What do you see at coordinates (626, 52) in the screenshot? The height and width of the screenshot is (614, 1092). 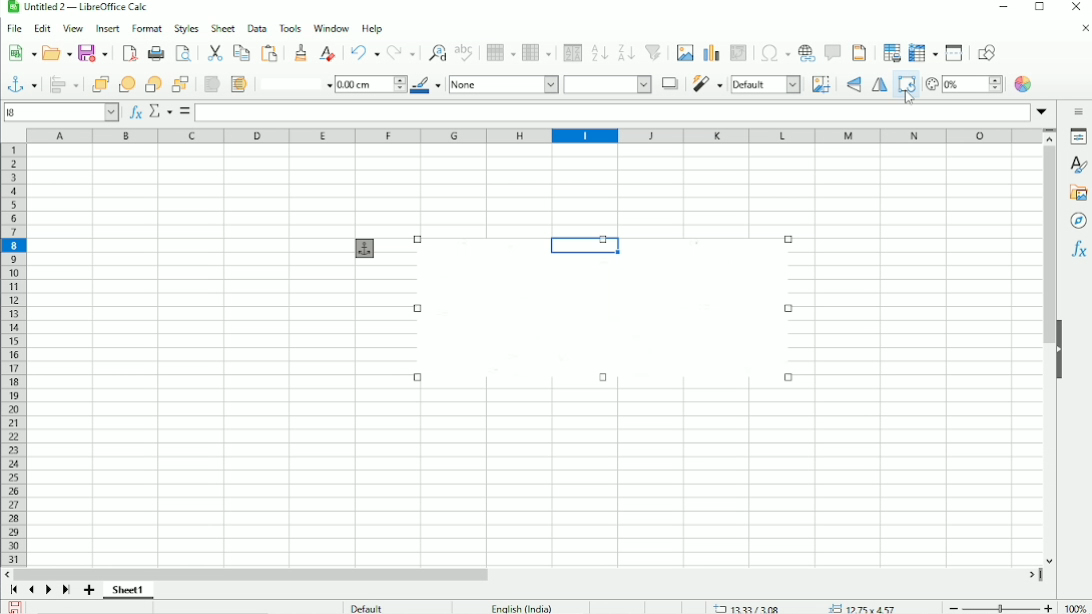 I see `Sort descending` at bounding box center [626, 52].